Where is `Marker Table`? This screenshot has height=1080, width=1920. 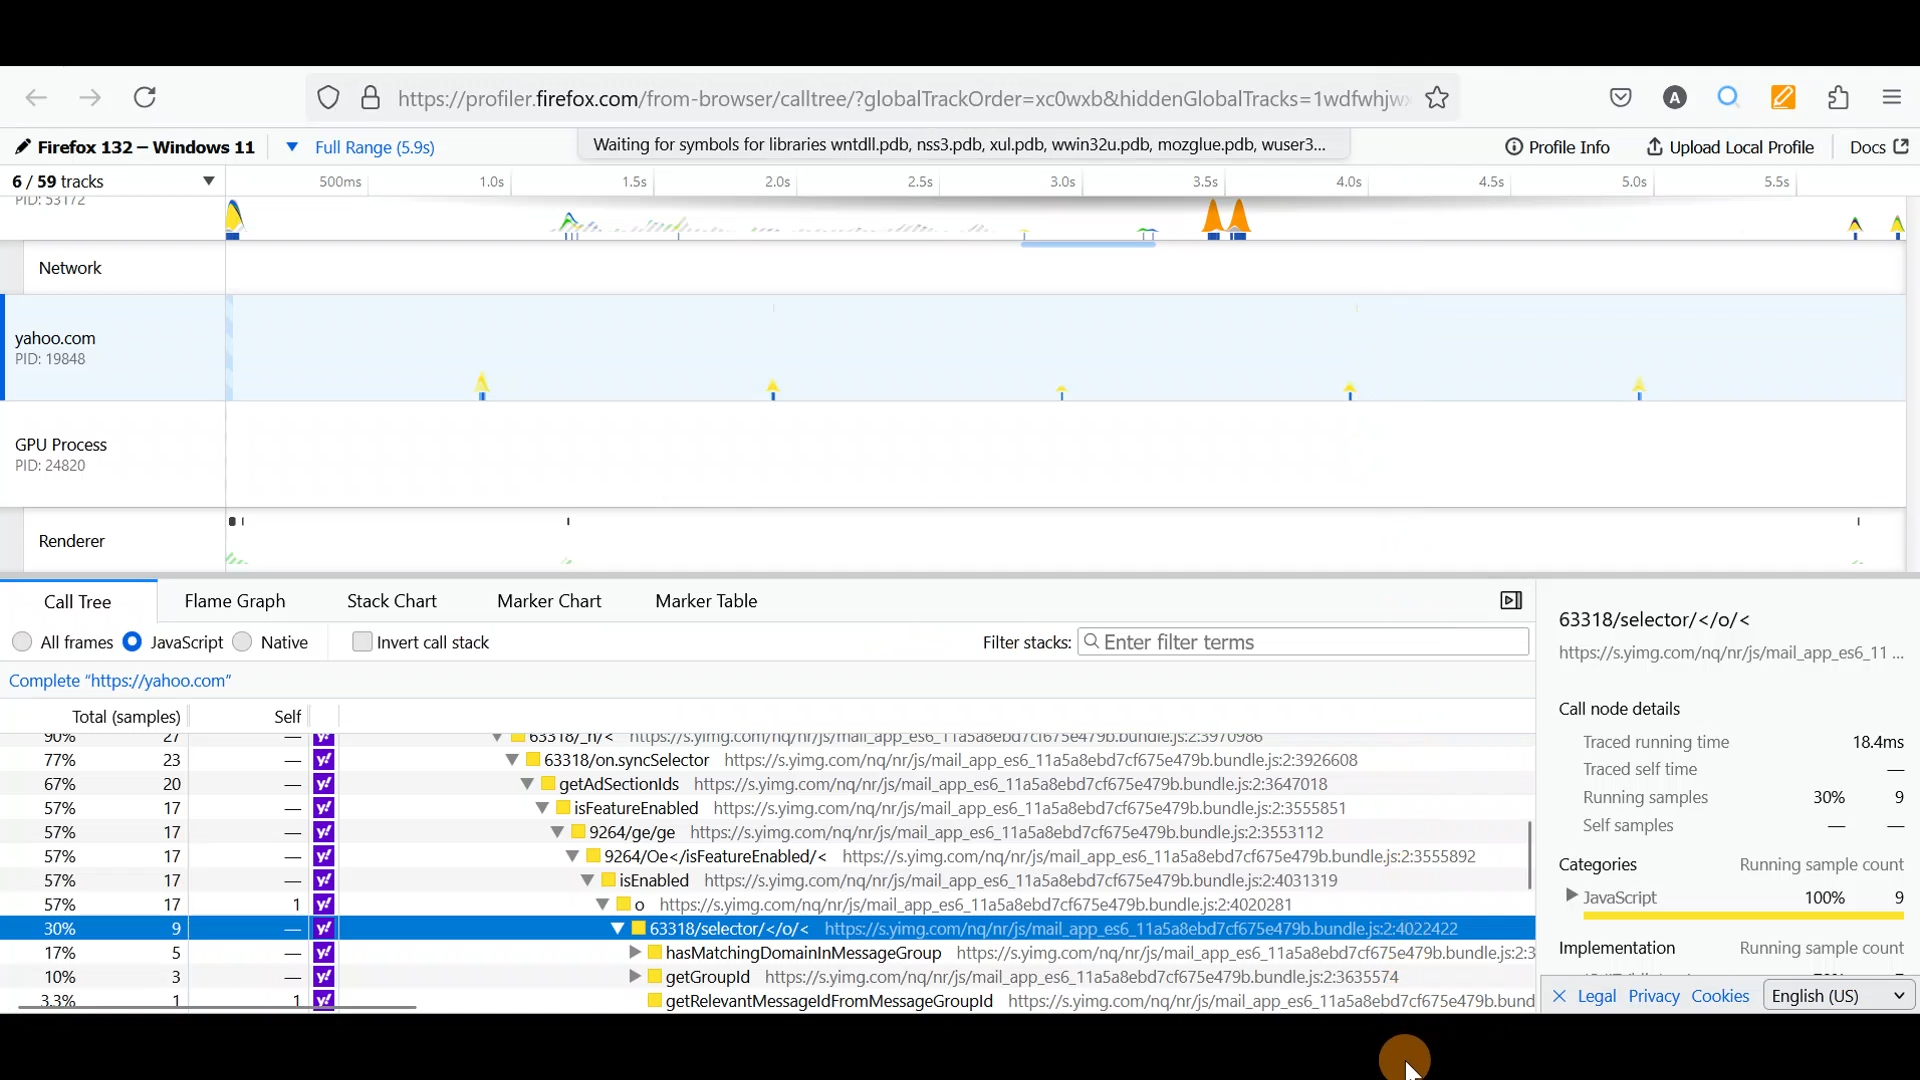
Marker Table is located at coordinates (718, 600).